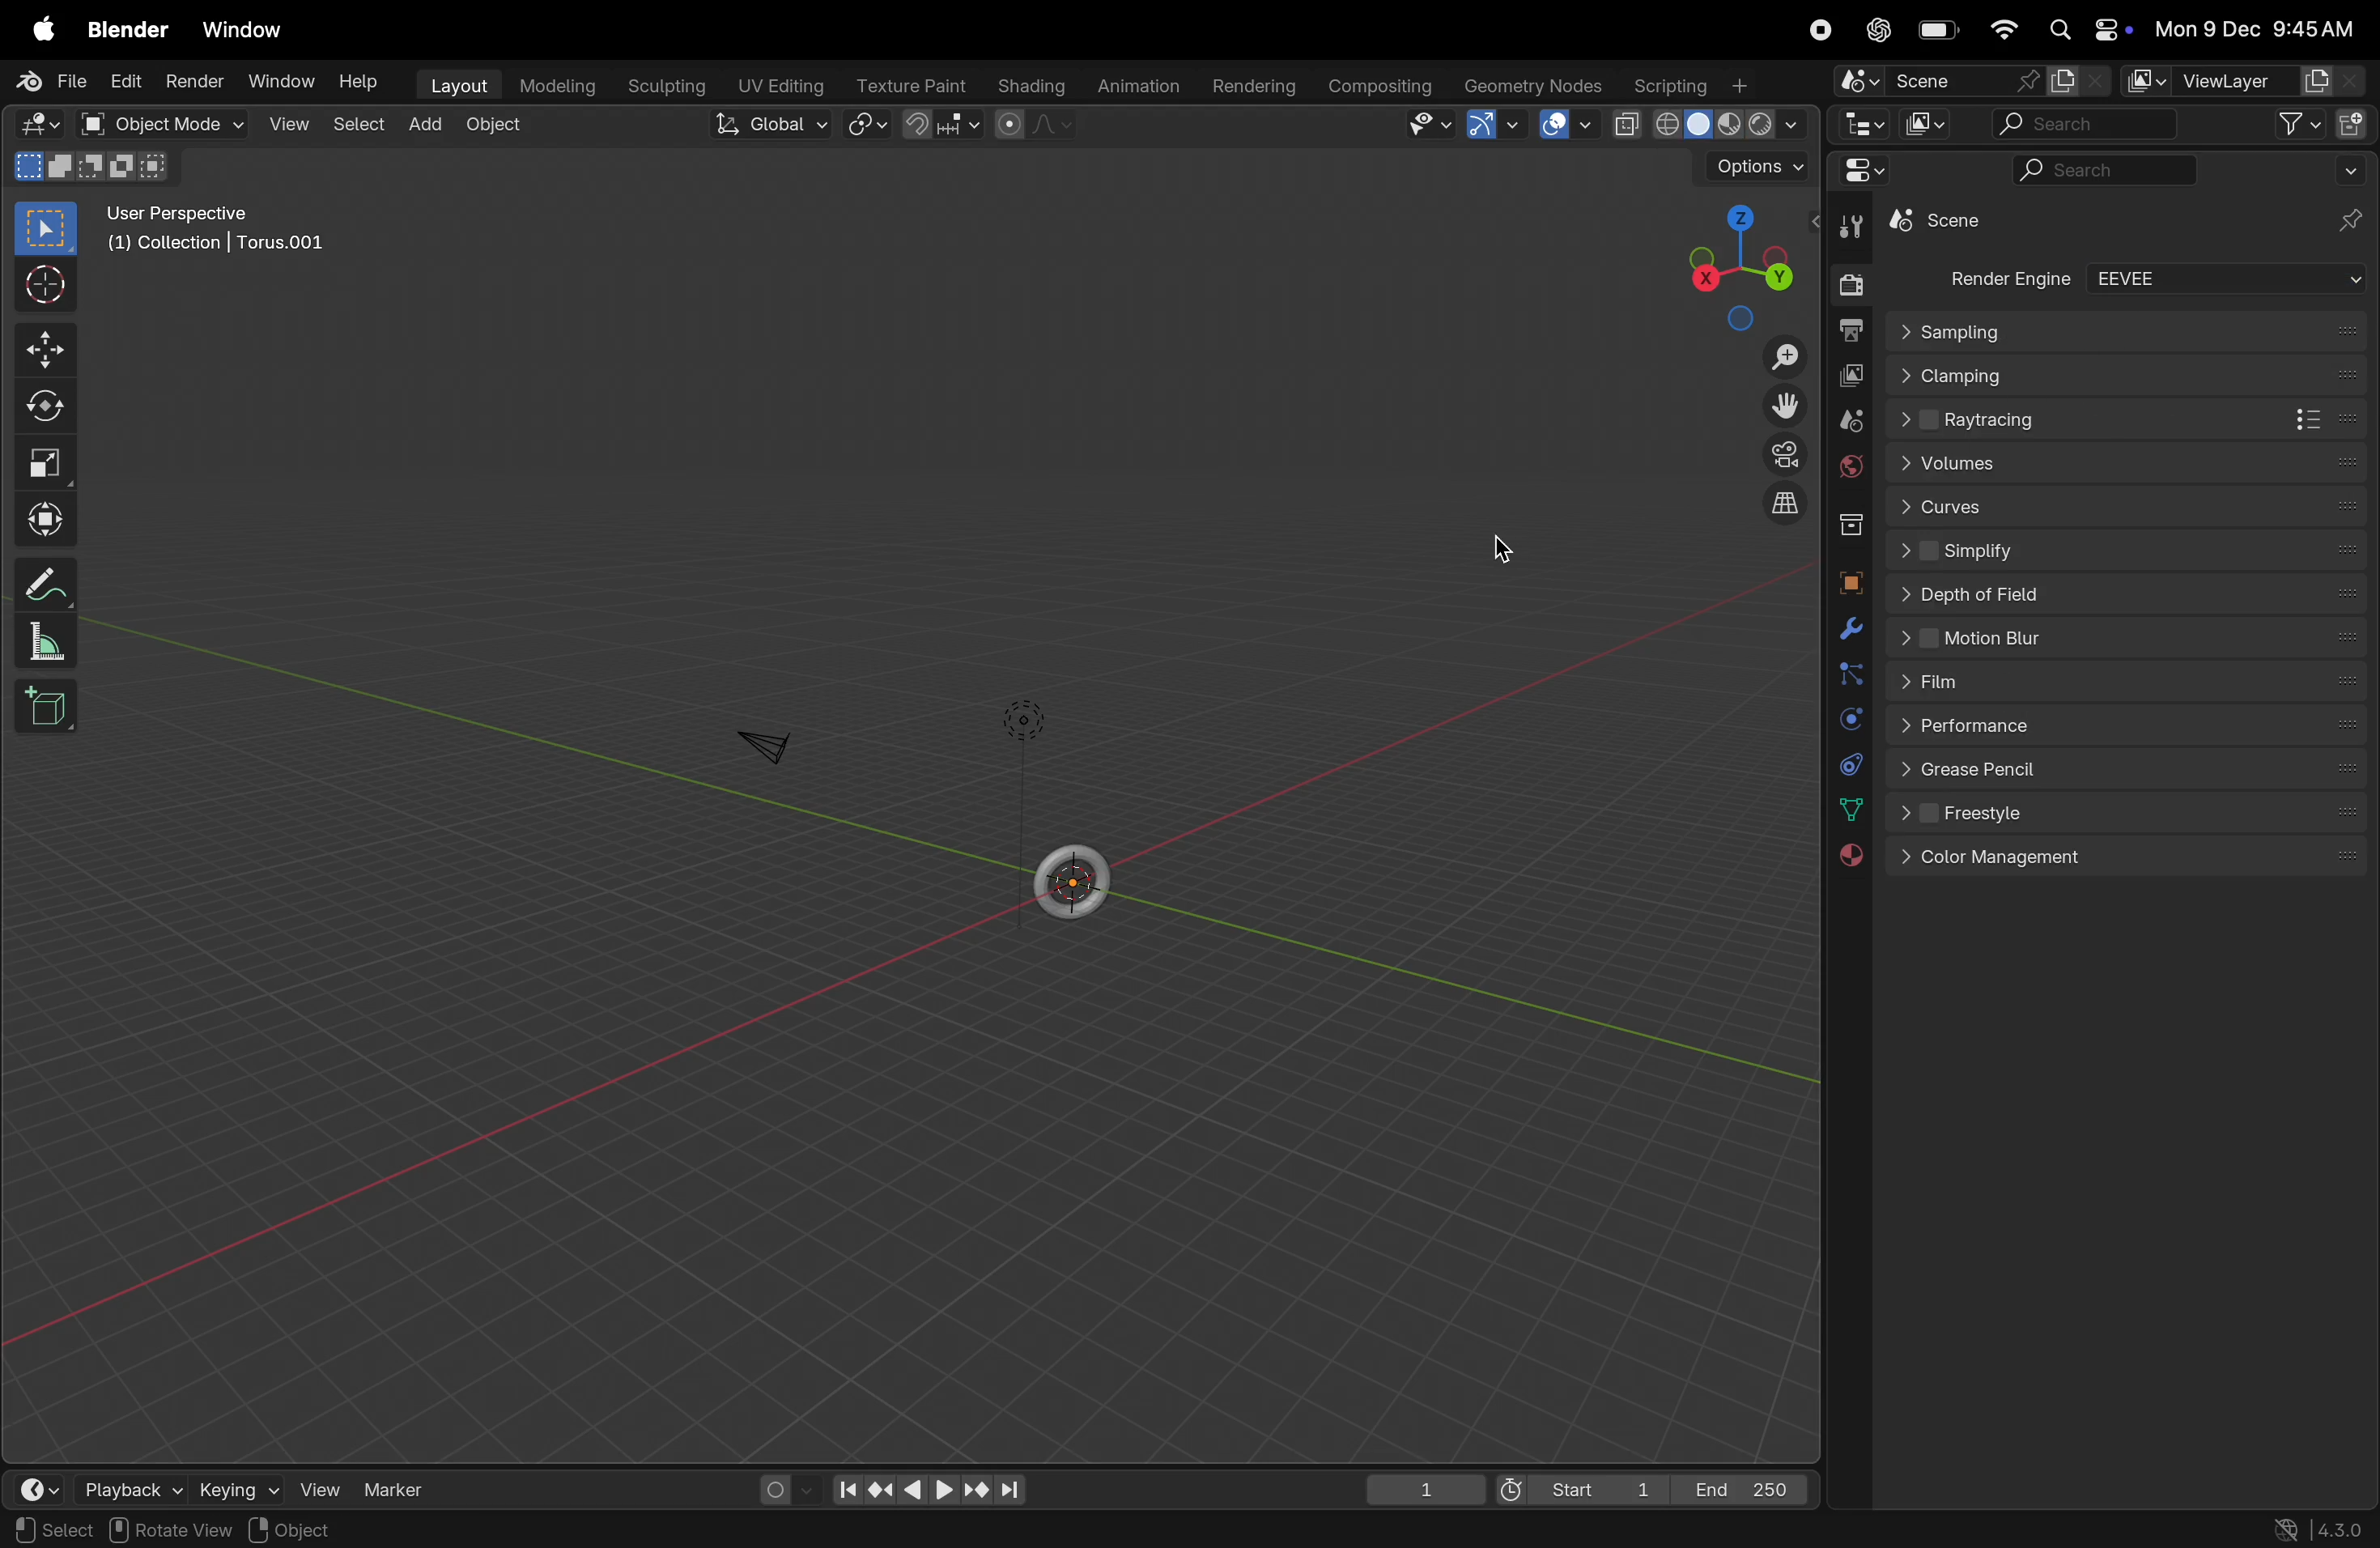 This screenshot has width=2380, height=1548. I want to click on material, so click(1857, 858).